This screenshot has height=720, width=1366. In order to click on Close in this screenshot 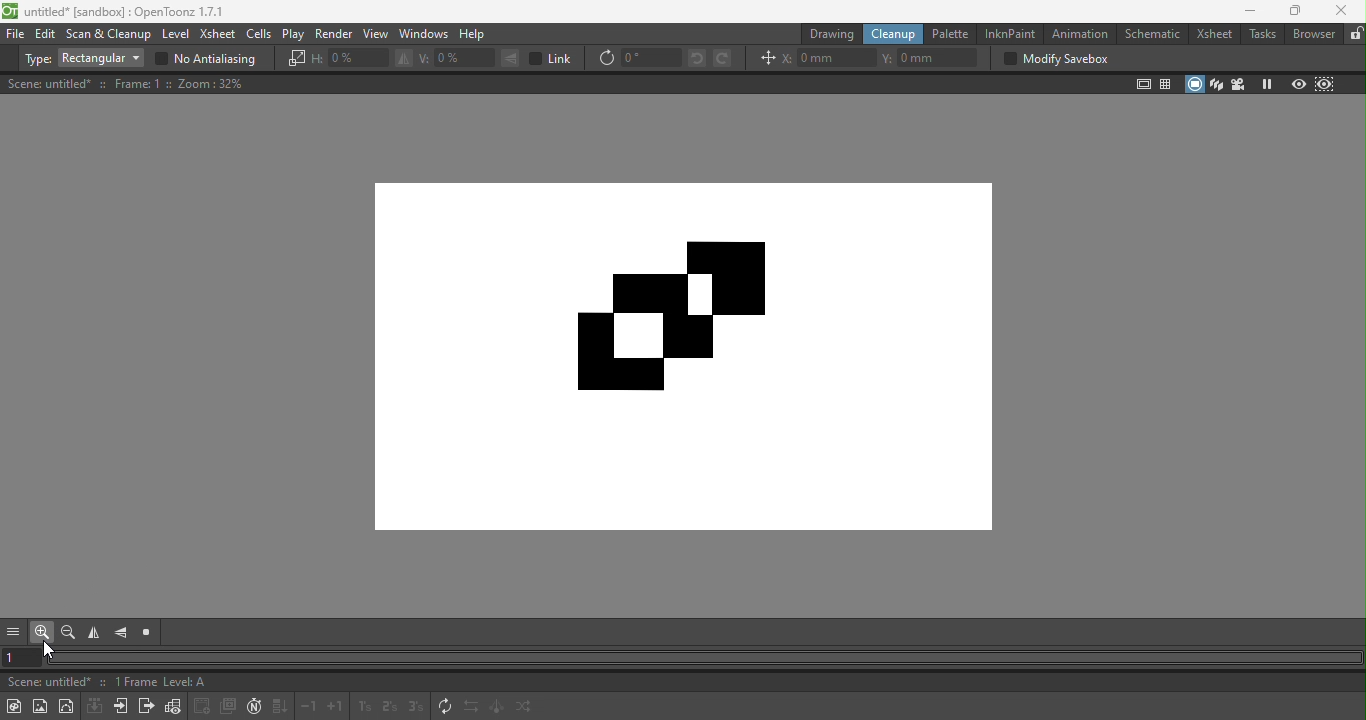, I will do `click(1341, 11)`.